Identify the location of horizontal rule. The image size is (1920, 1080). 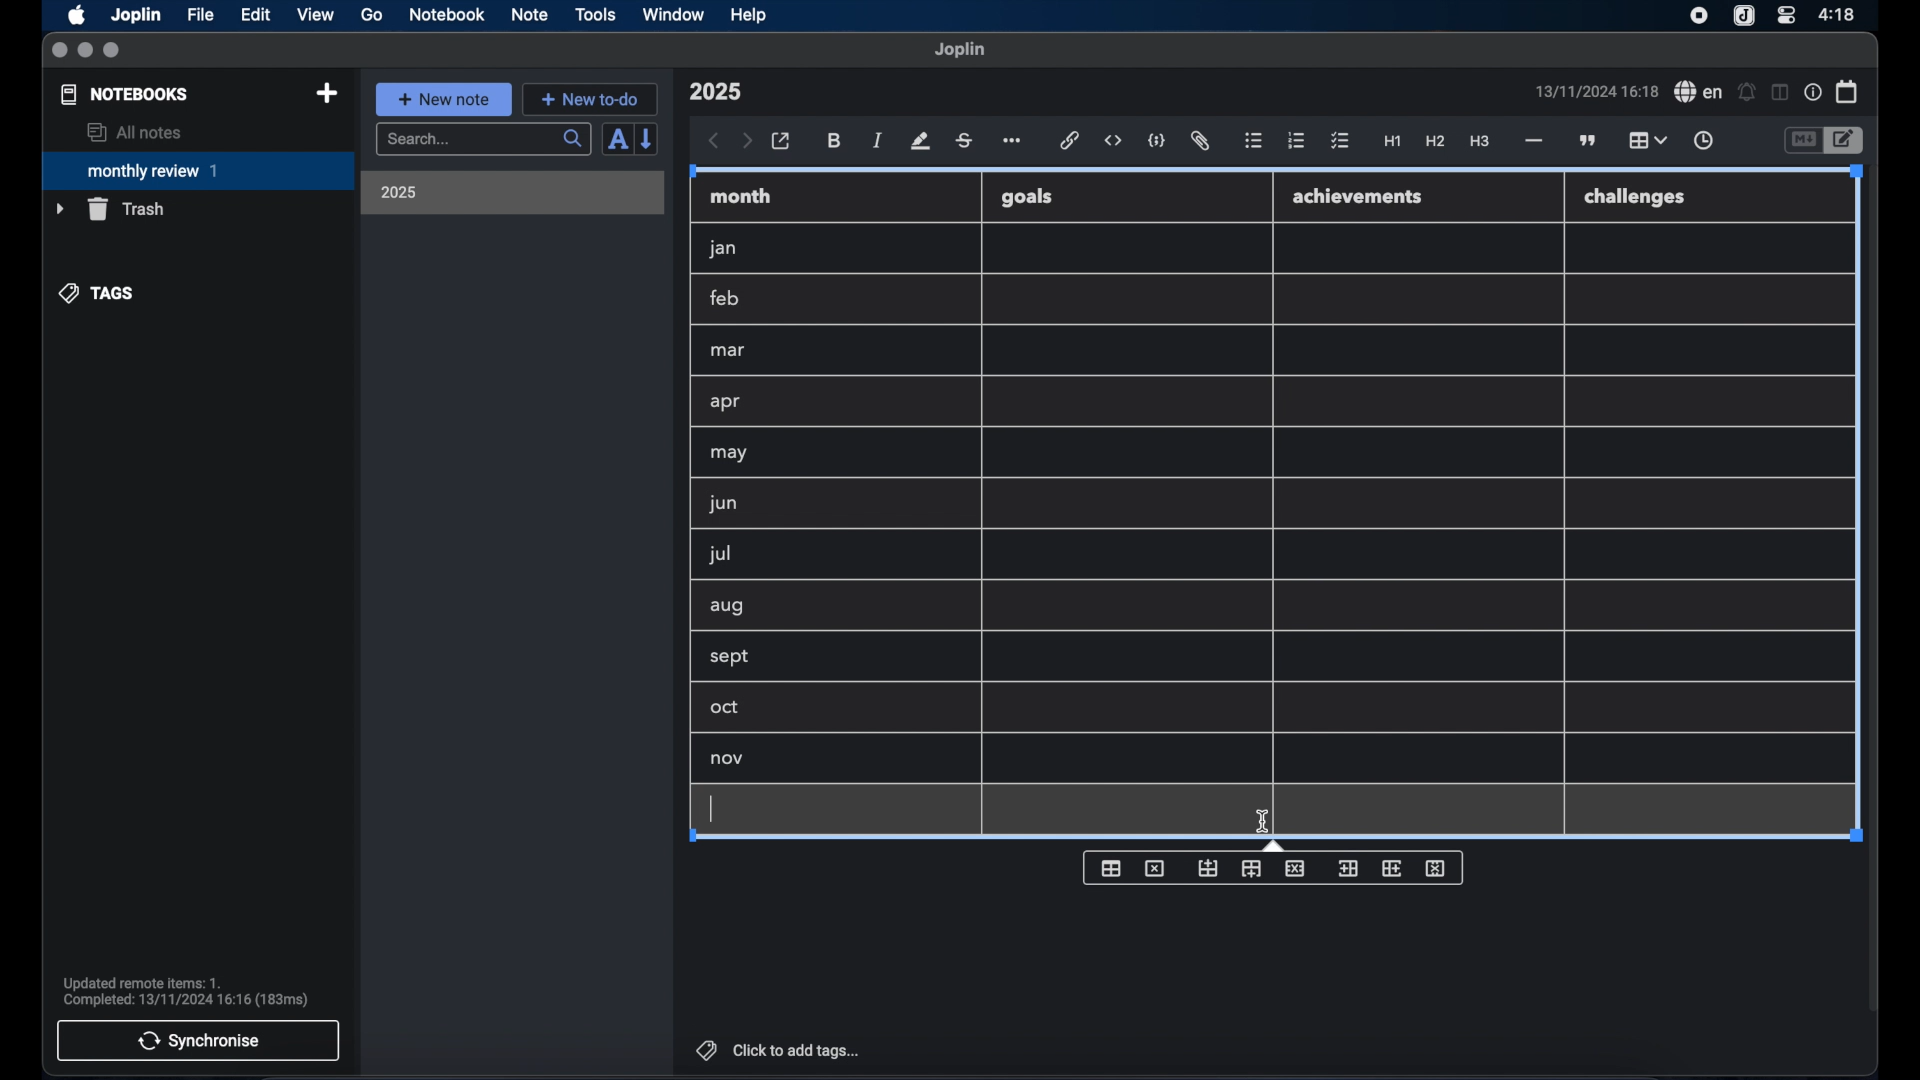
(1532, 141).